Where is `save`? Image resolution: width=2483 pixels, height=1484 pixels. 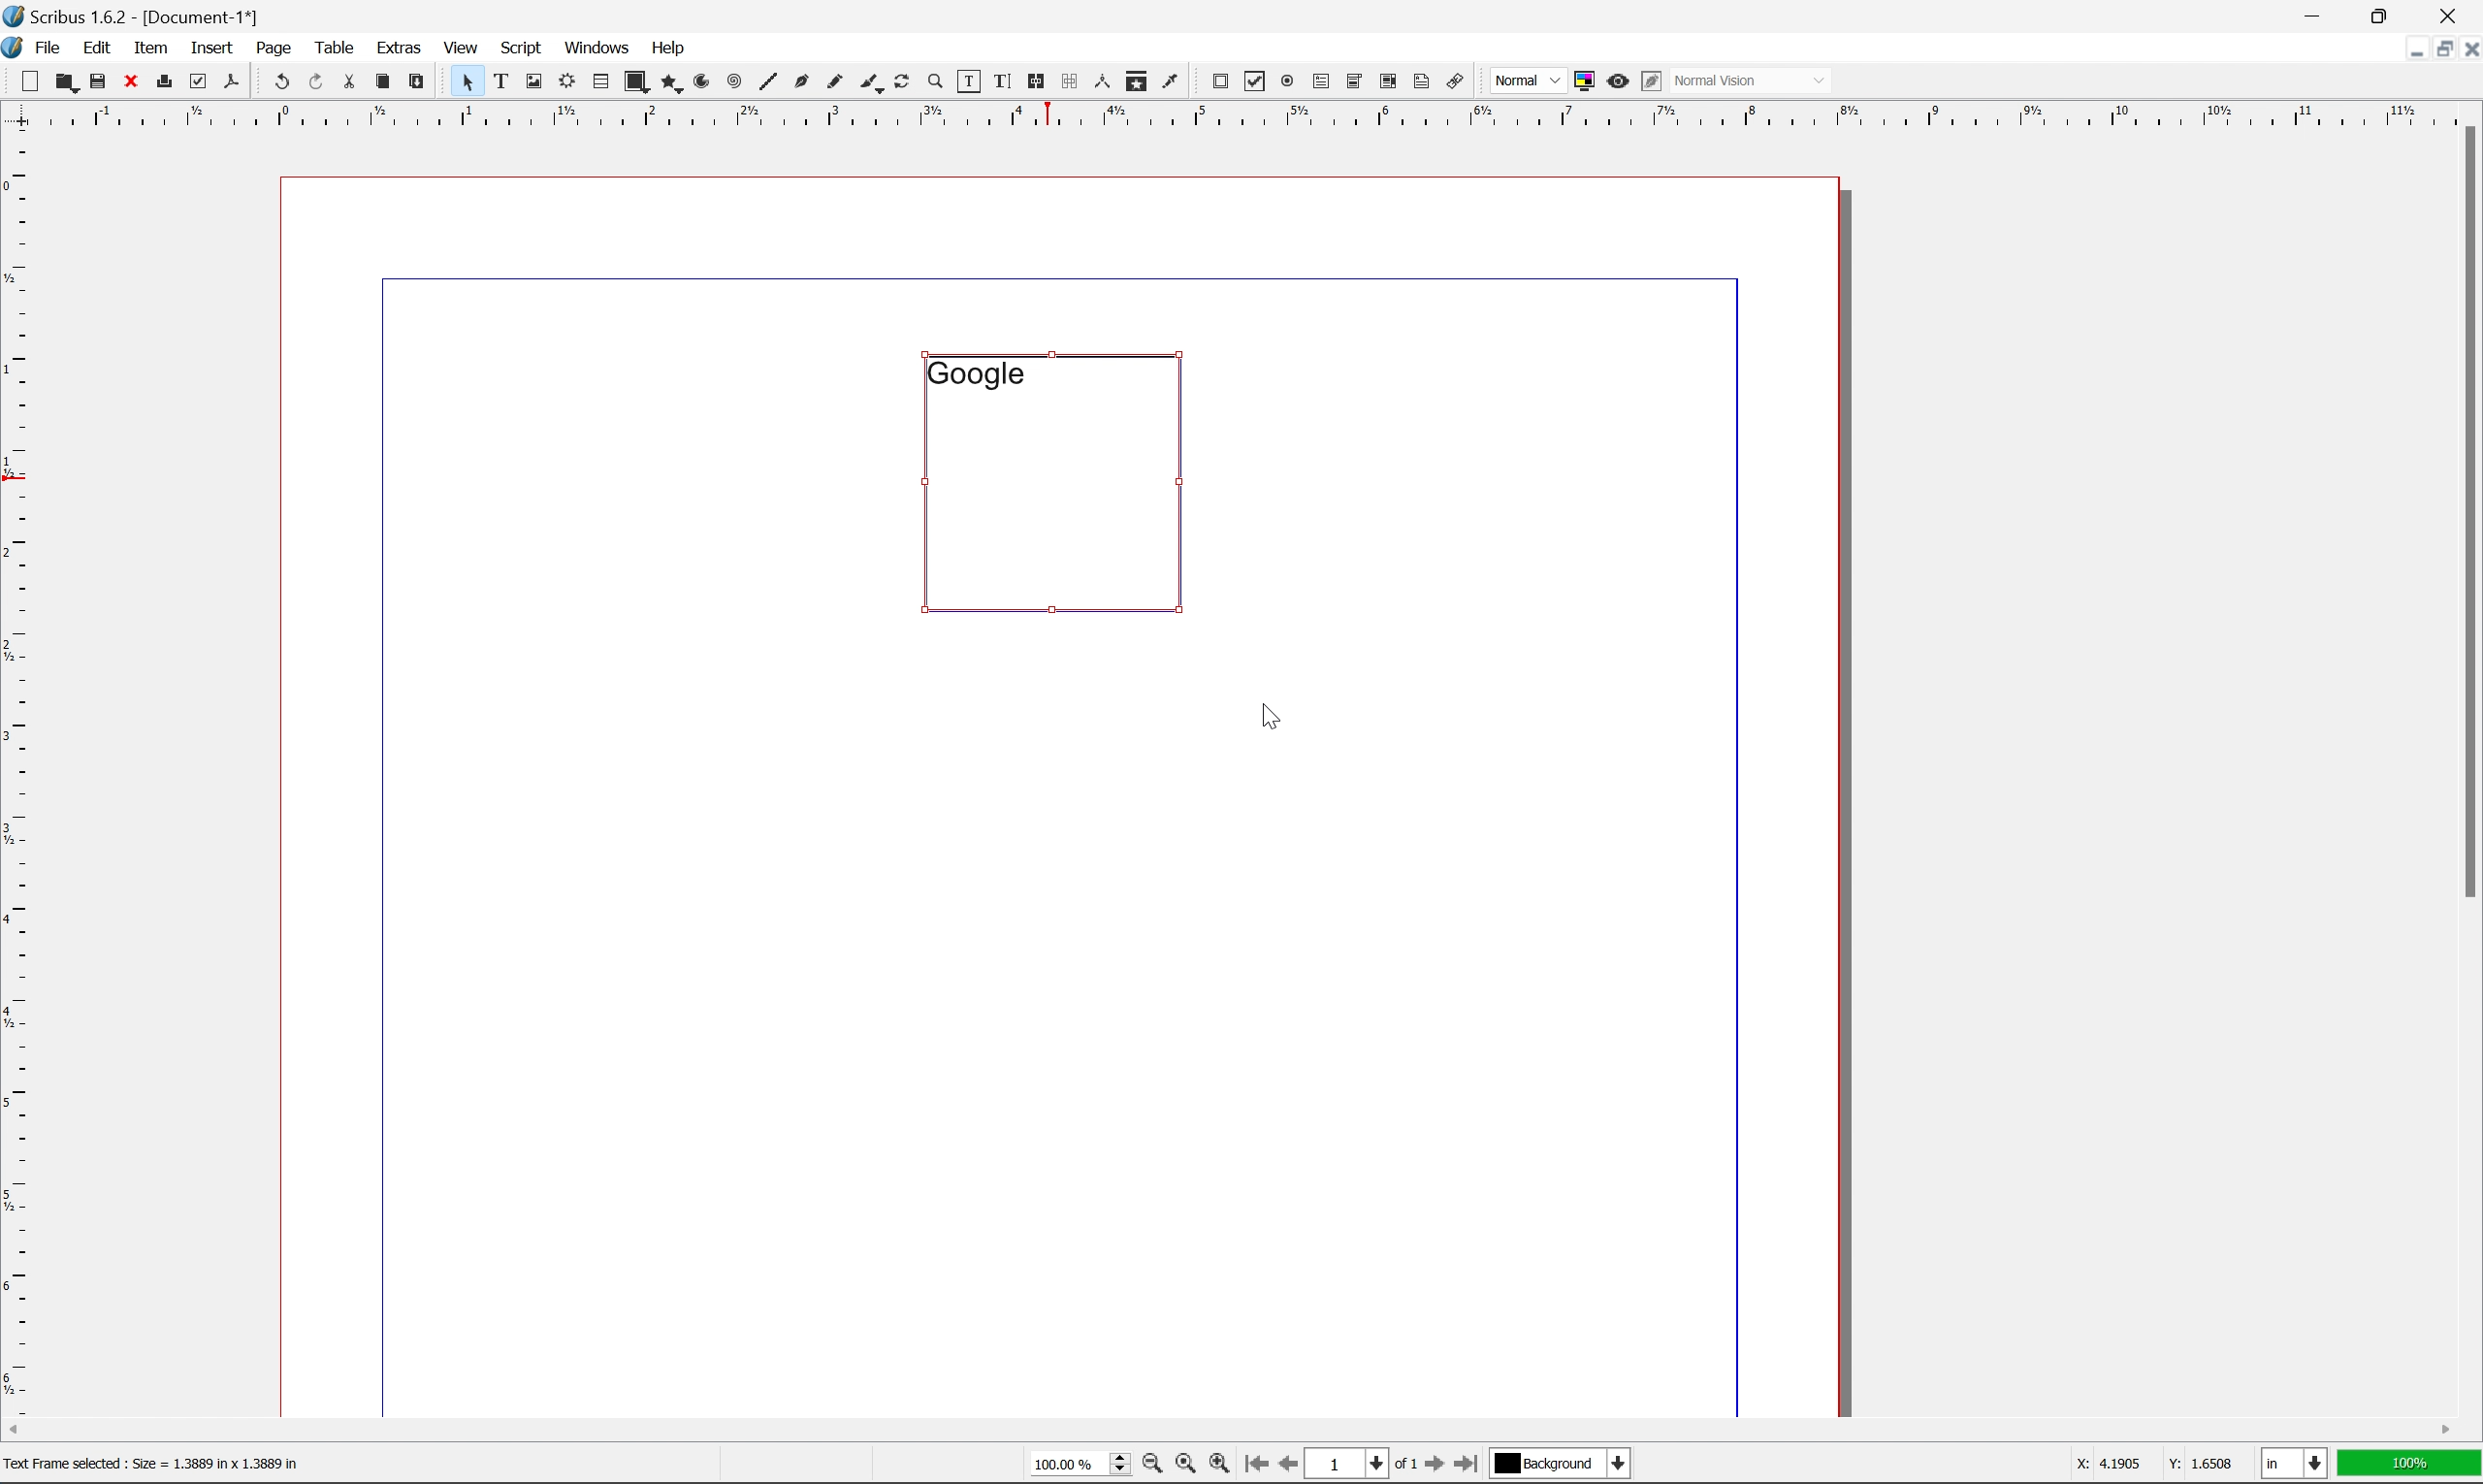 save is located at coordinates (98, 81).